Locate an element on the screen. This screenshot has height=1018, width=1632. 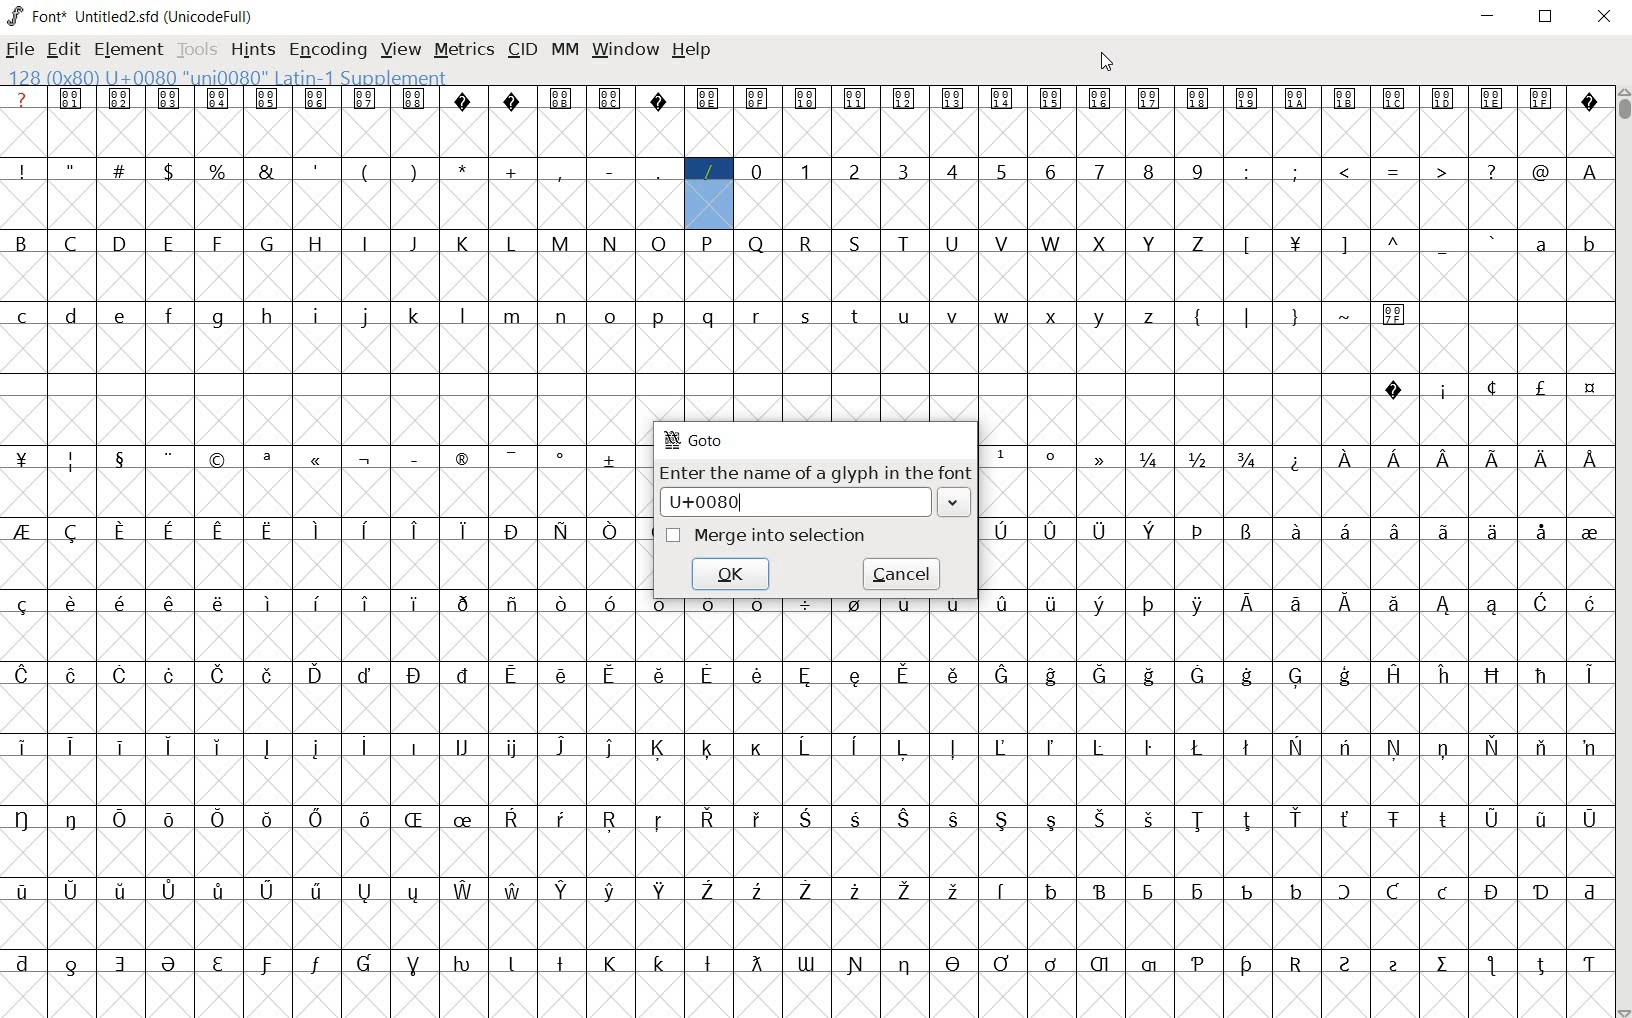
glyph is located at coordinates (756, 99).